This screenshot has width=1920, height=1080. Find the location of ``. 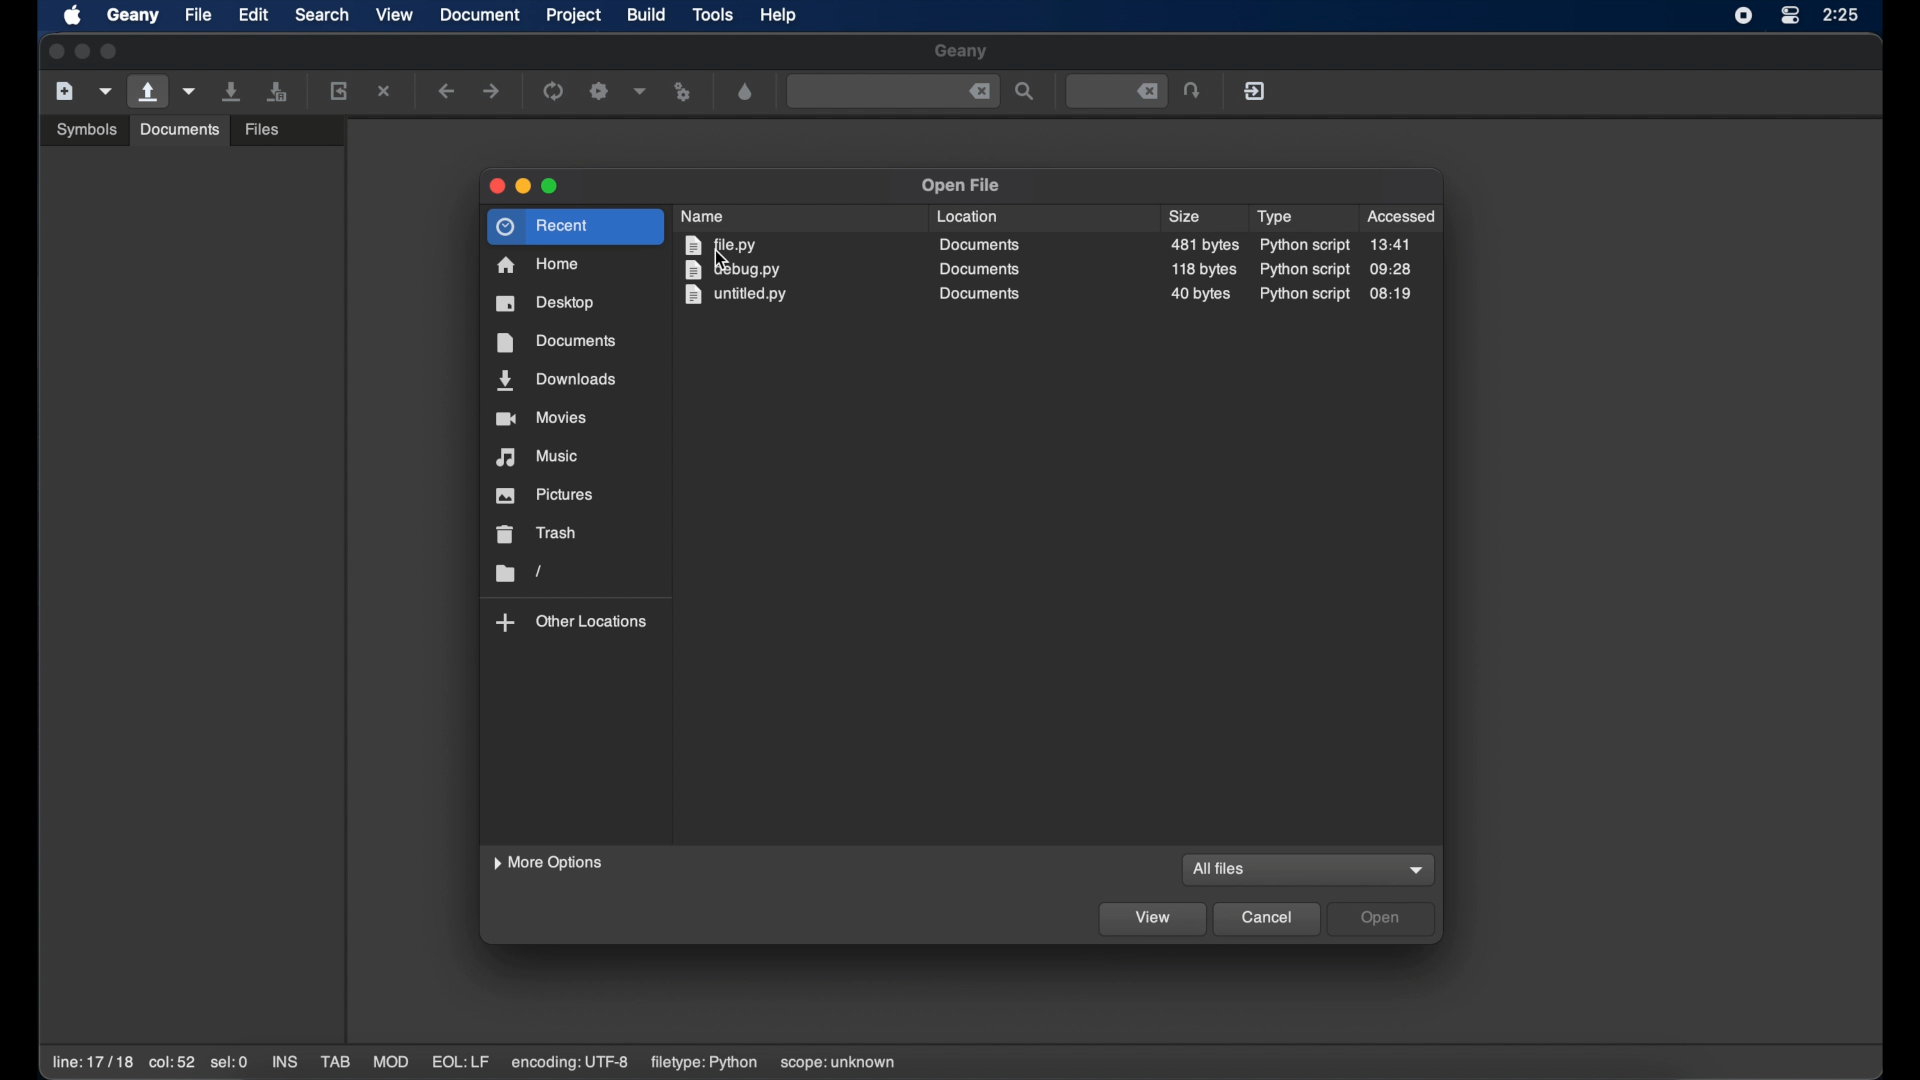

 is located at coordinates (80, 132).